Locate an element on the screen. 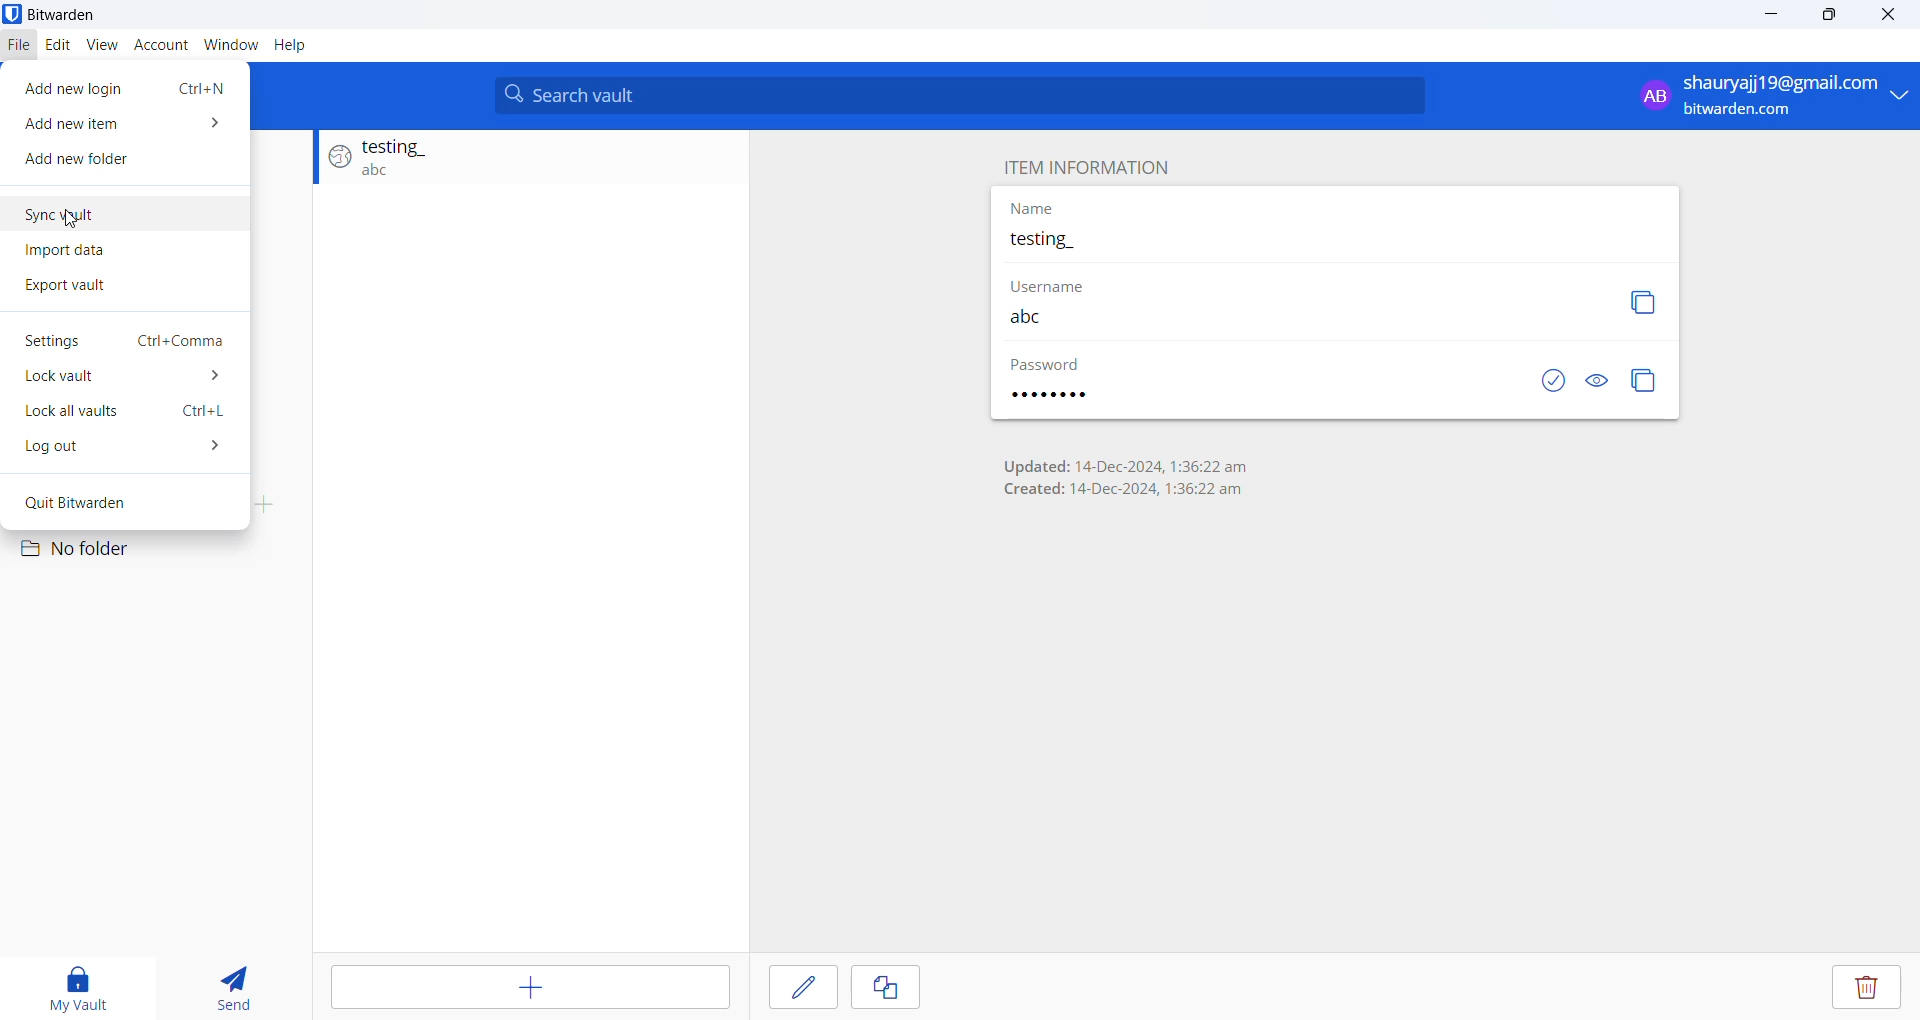 Image resolution: width=1920 pixels, height=1020 pixels. Login entry is located at coordinates (521, 162).